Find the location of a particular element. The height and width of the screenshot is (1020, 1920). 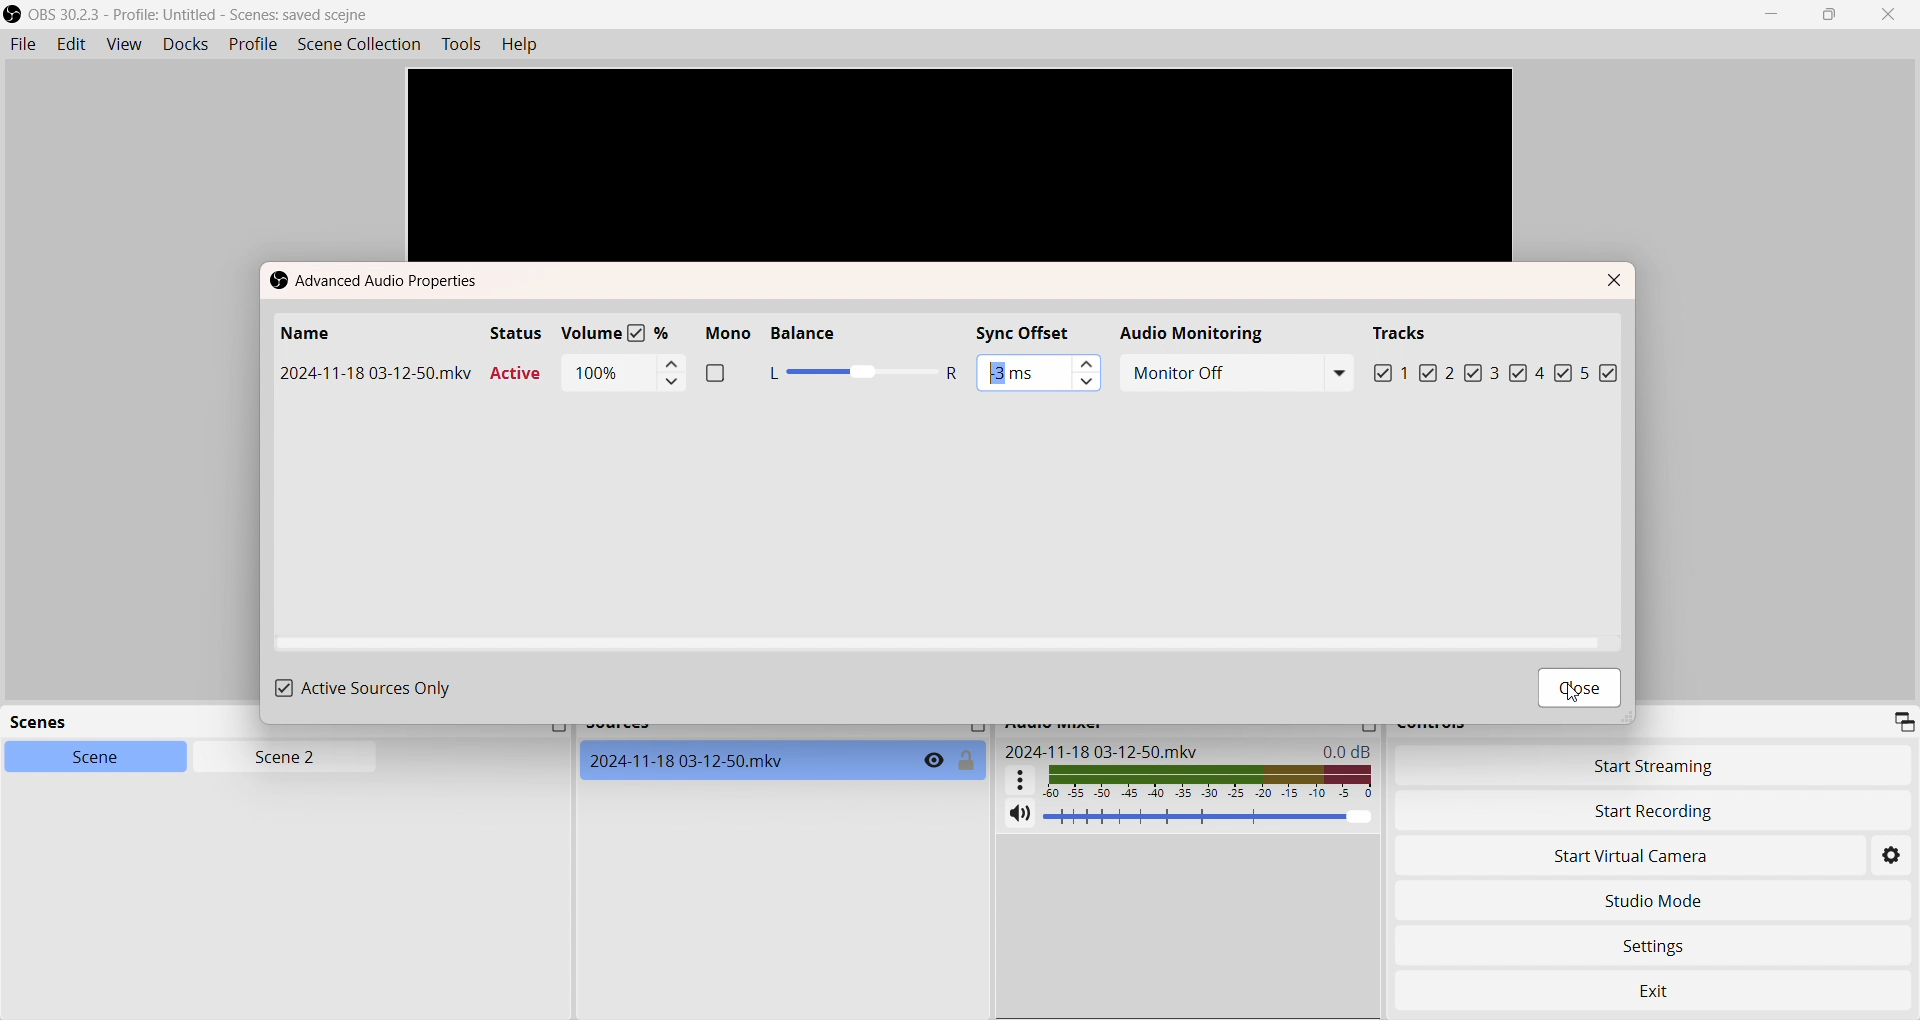

Start Recording is located at coordinates (1654, 811).